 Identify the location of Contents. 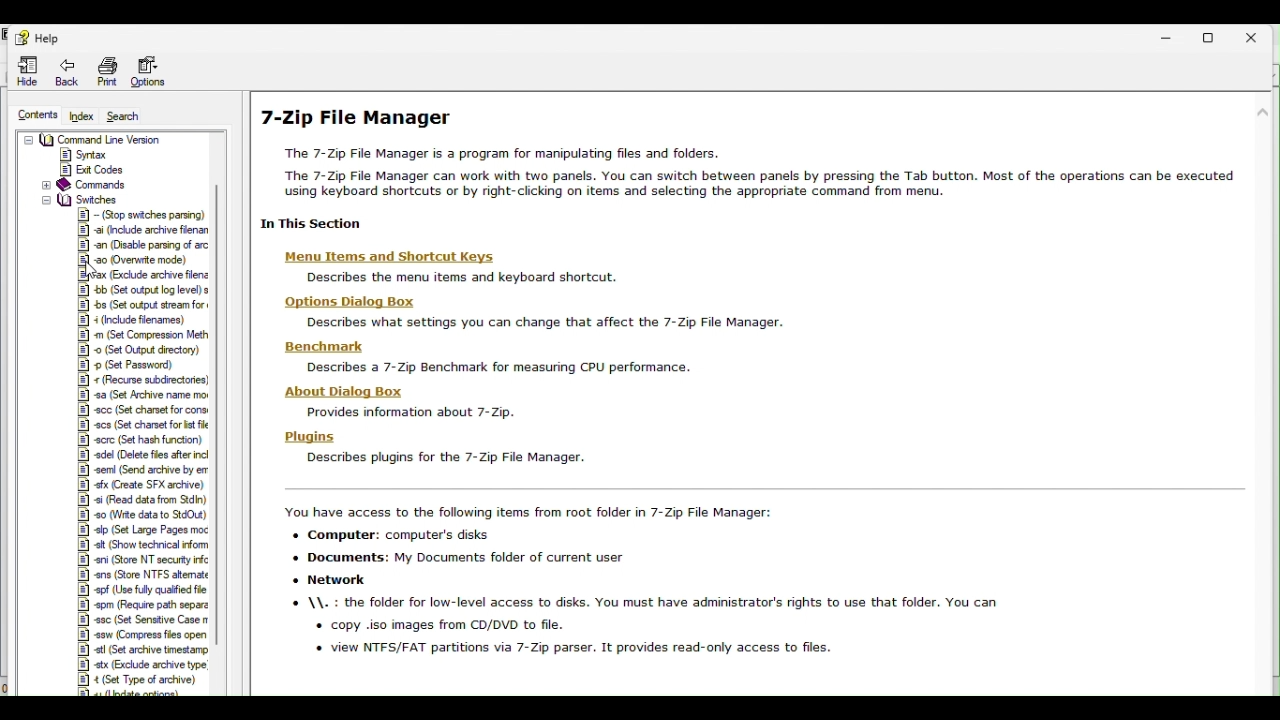
(36, 116).